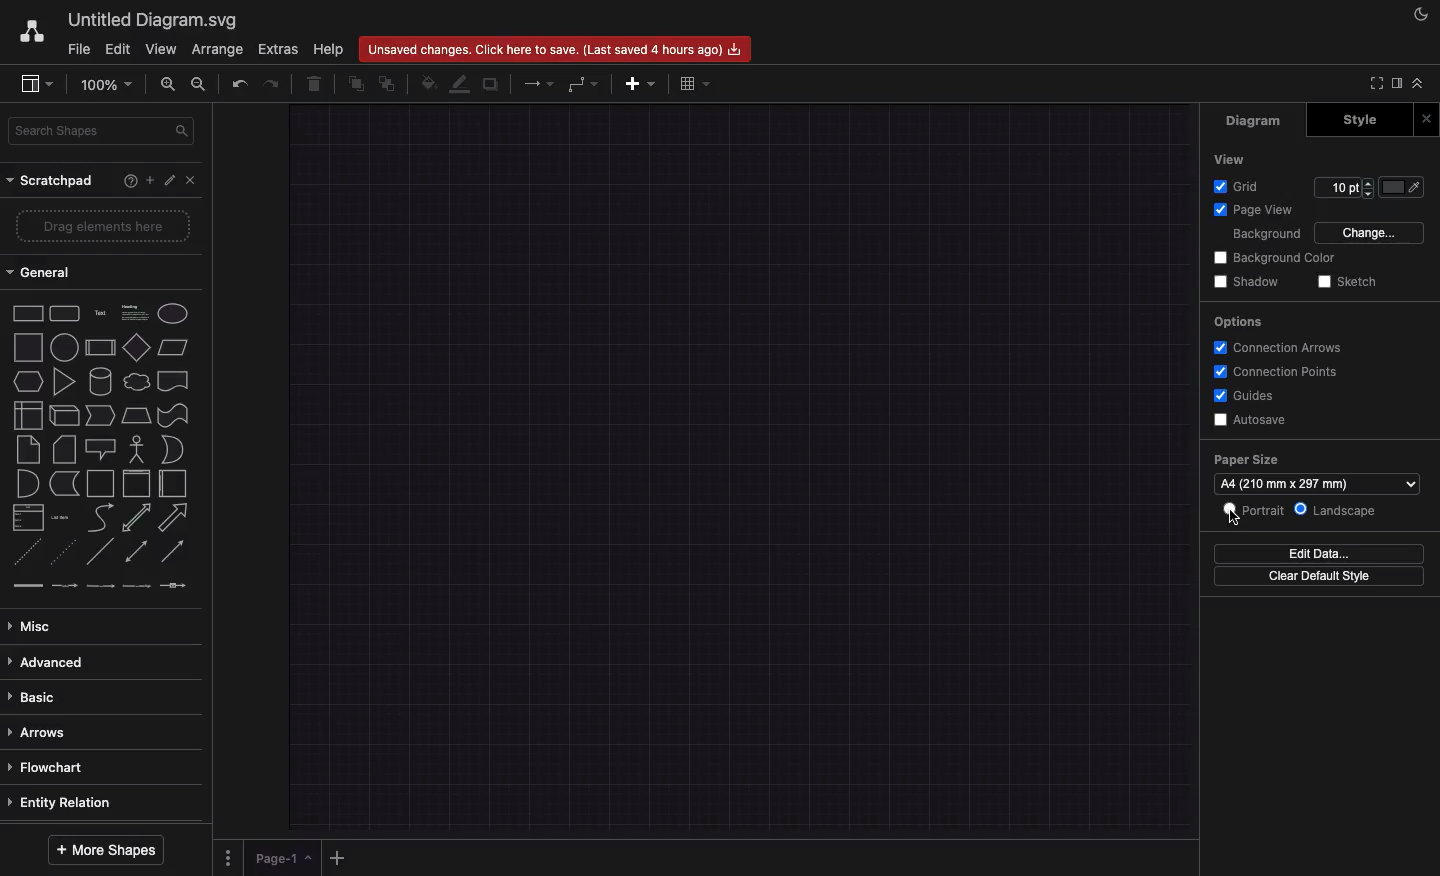  Describe the element at coordinates (1264, 234) in the screenshot. I see `Background` at that location.